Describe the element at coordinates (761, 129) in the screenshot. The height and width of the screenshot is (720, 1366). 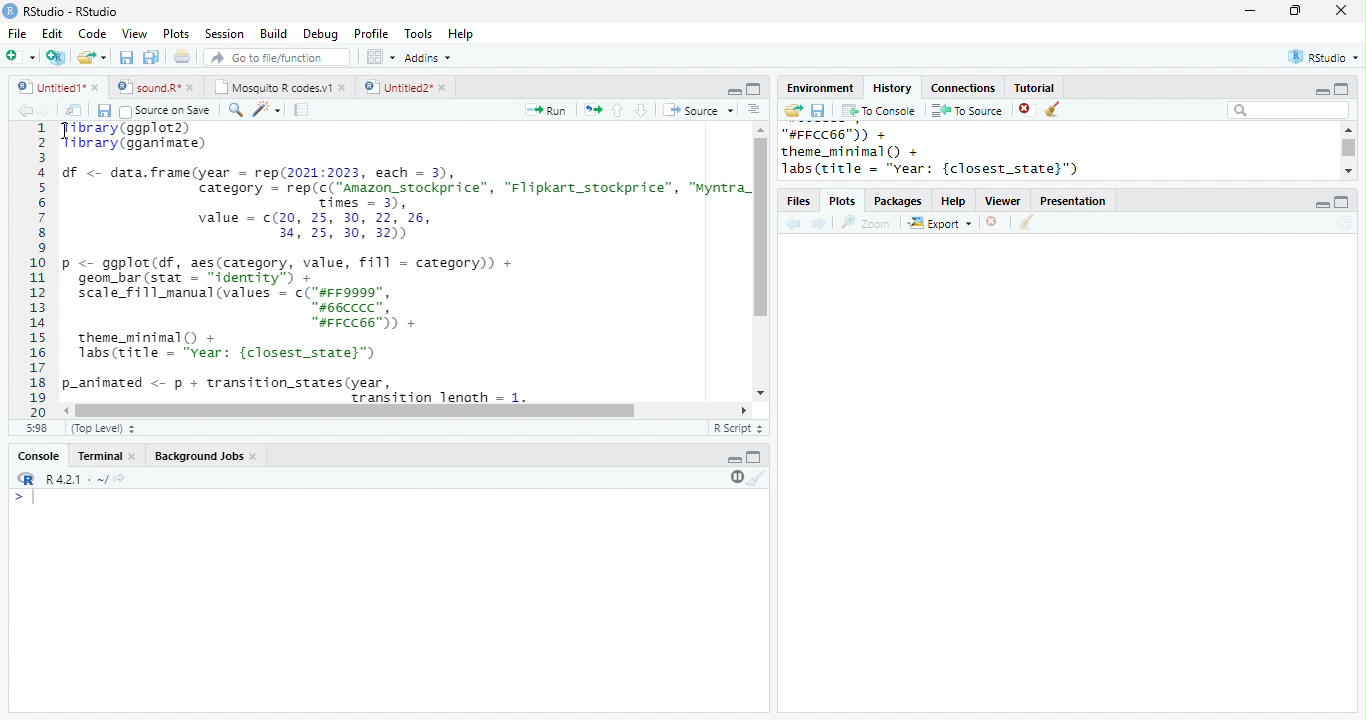
I see `scroll up ` at that location.